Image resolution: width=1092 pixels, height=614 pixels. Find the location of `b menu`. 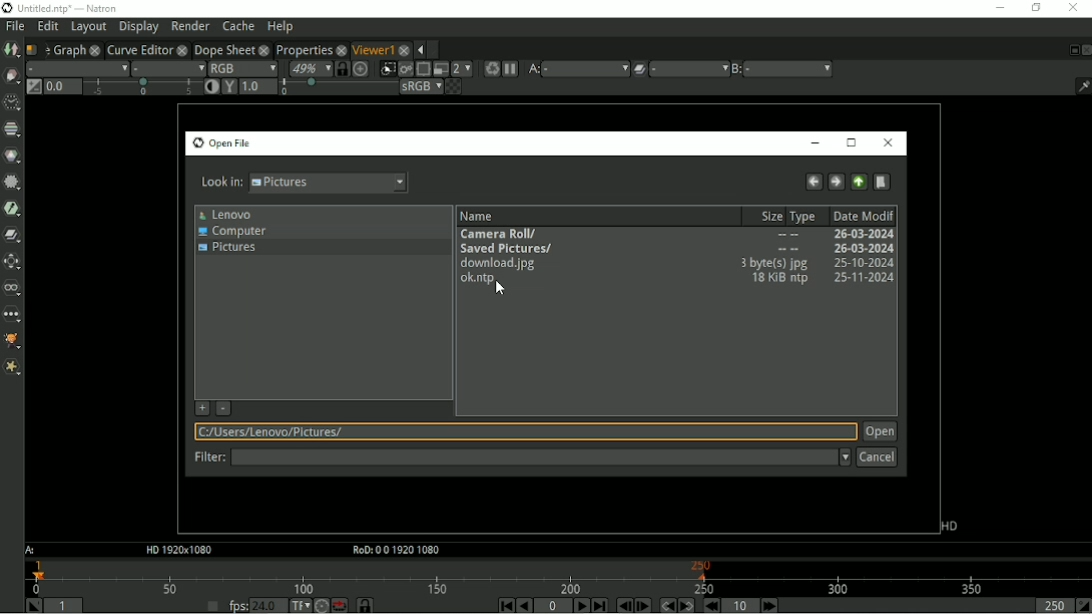

b menu is located at coordinates (789, 69).